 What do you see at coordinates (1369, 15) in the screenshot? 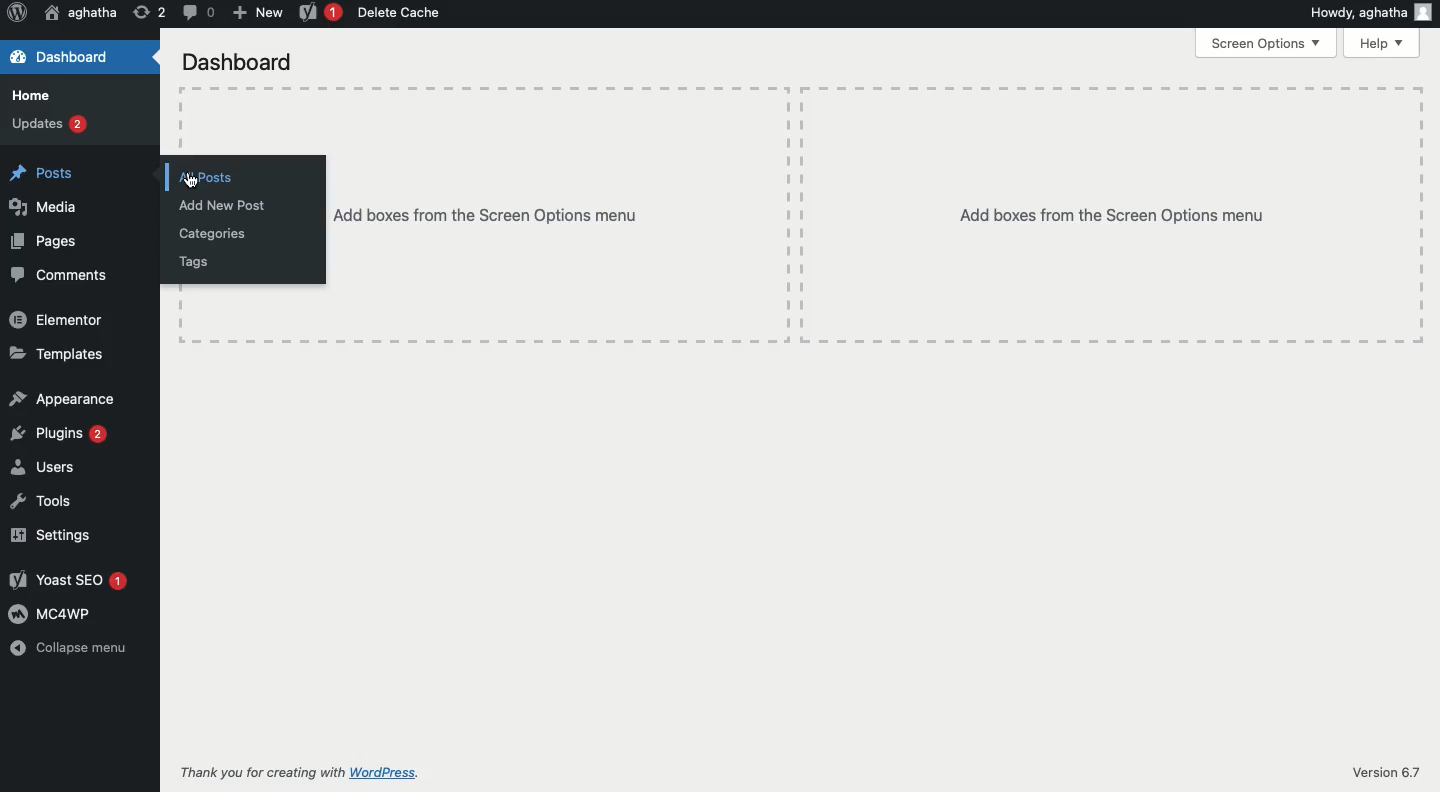
I see `Howdy user` at bounding box center [1369, 15].